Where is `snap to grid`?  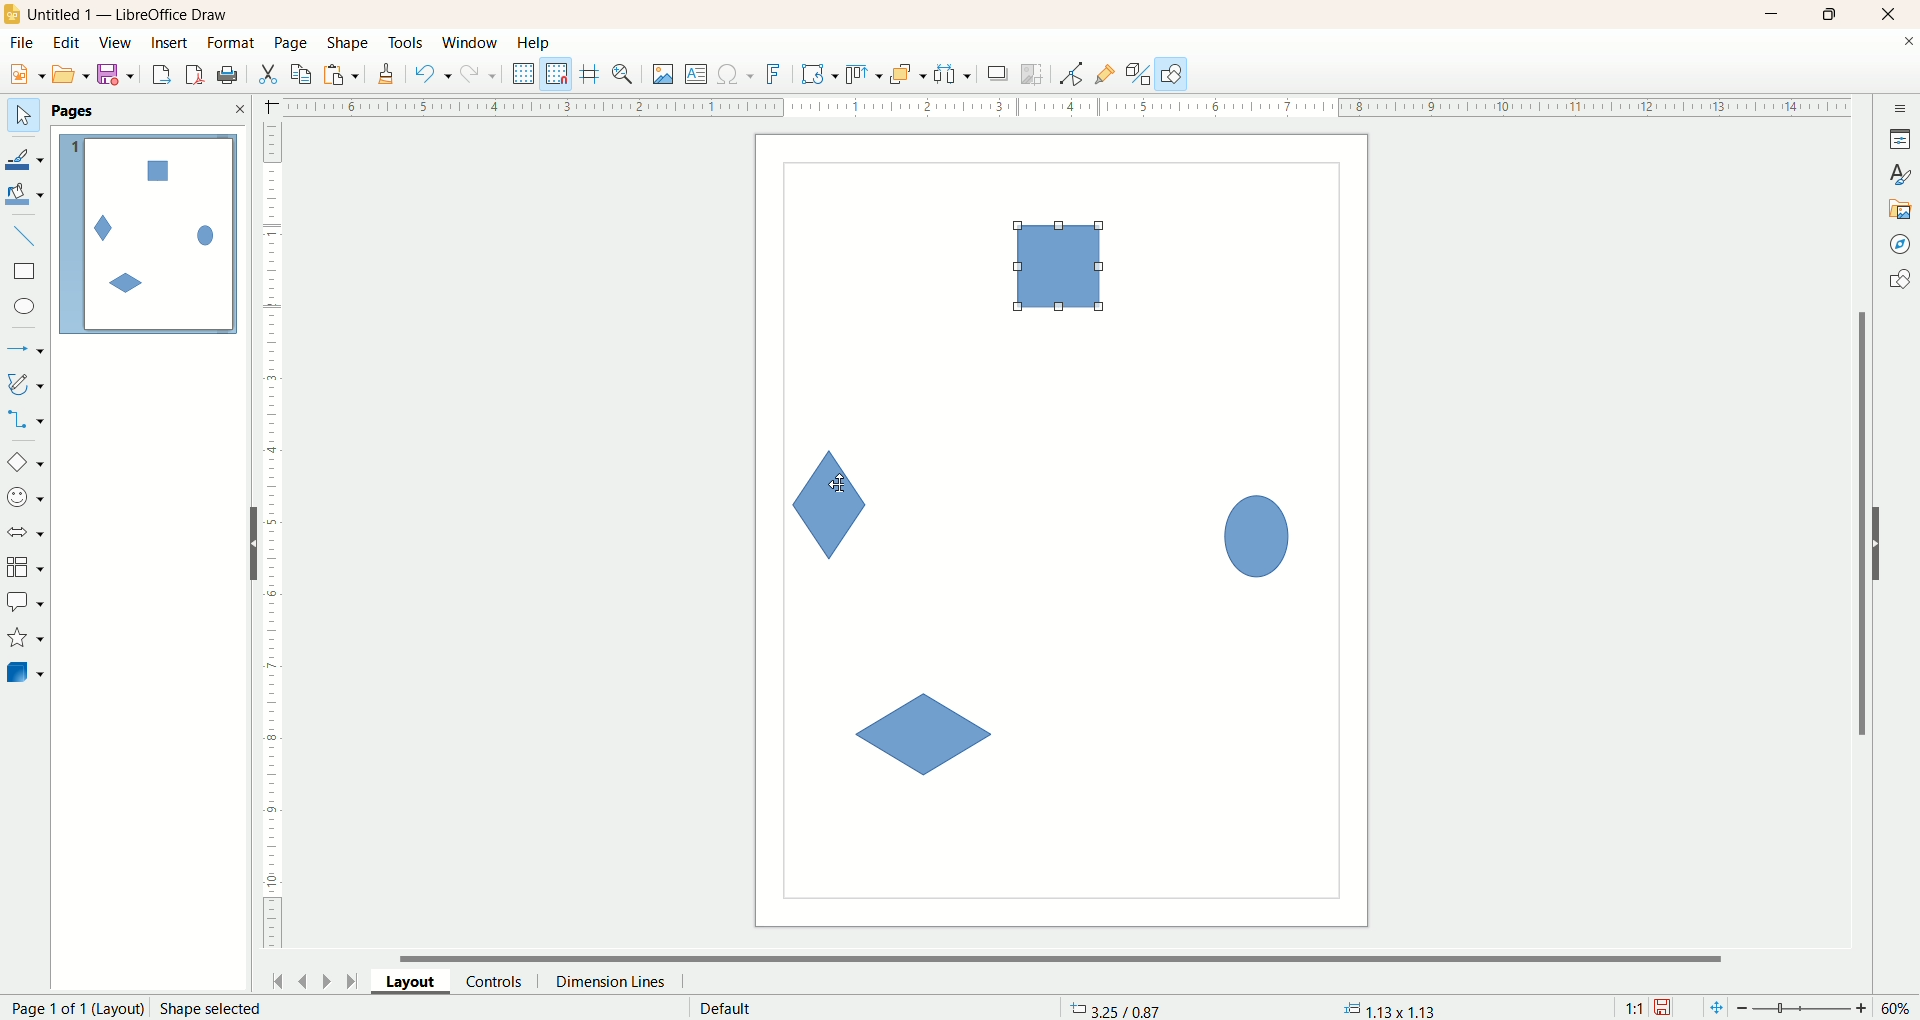 snap to grid is located at coordinates (561, 74).